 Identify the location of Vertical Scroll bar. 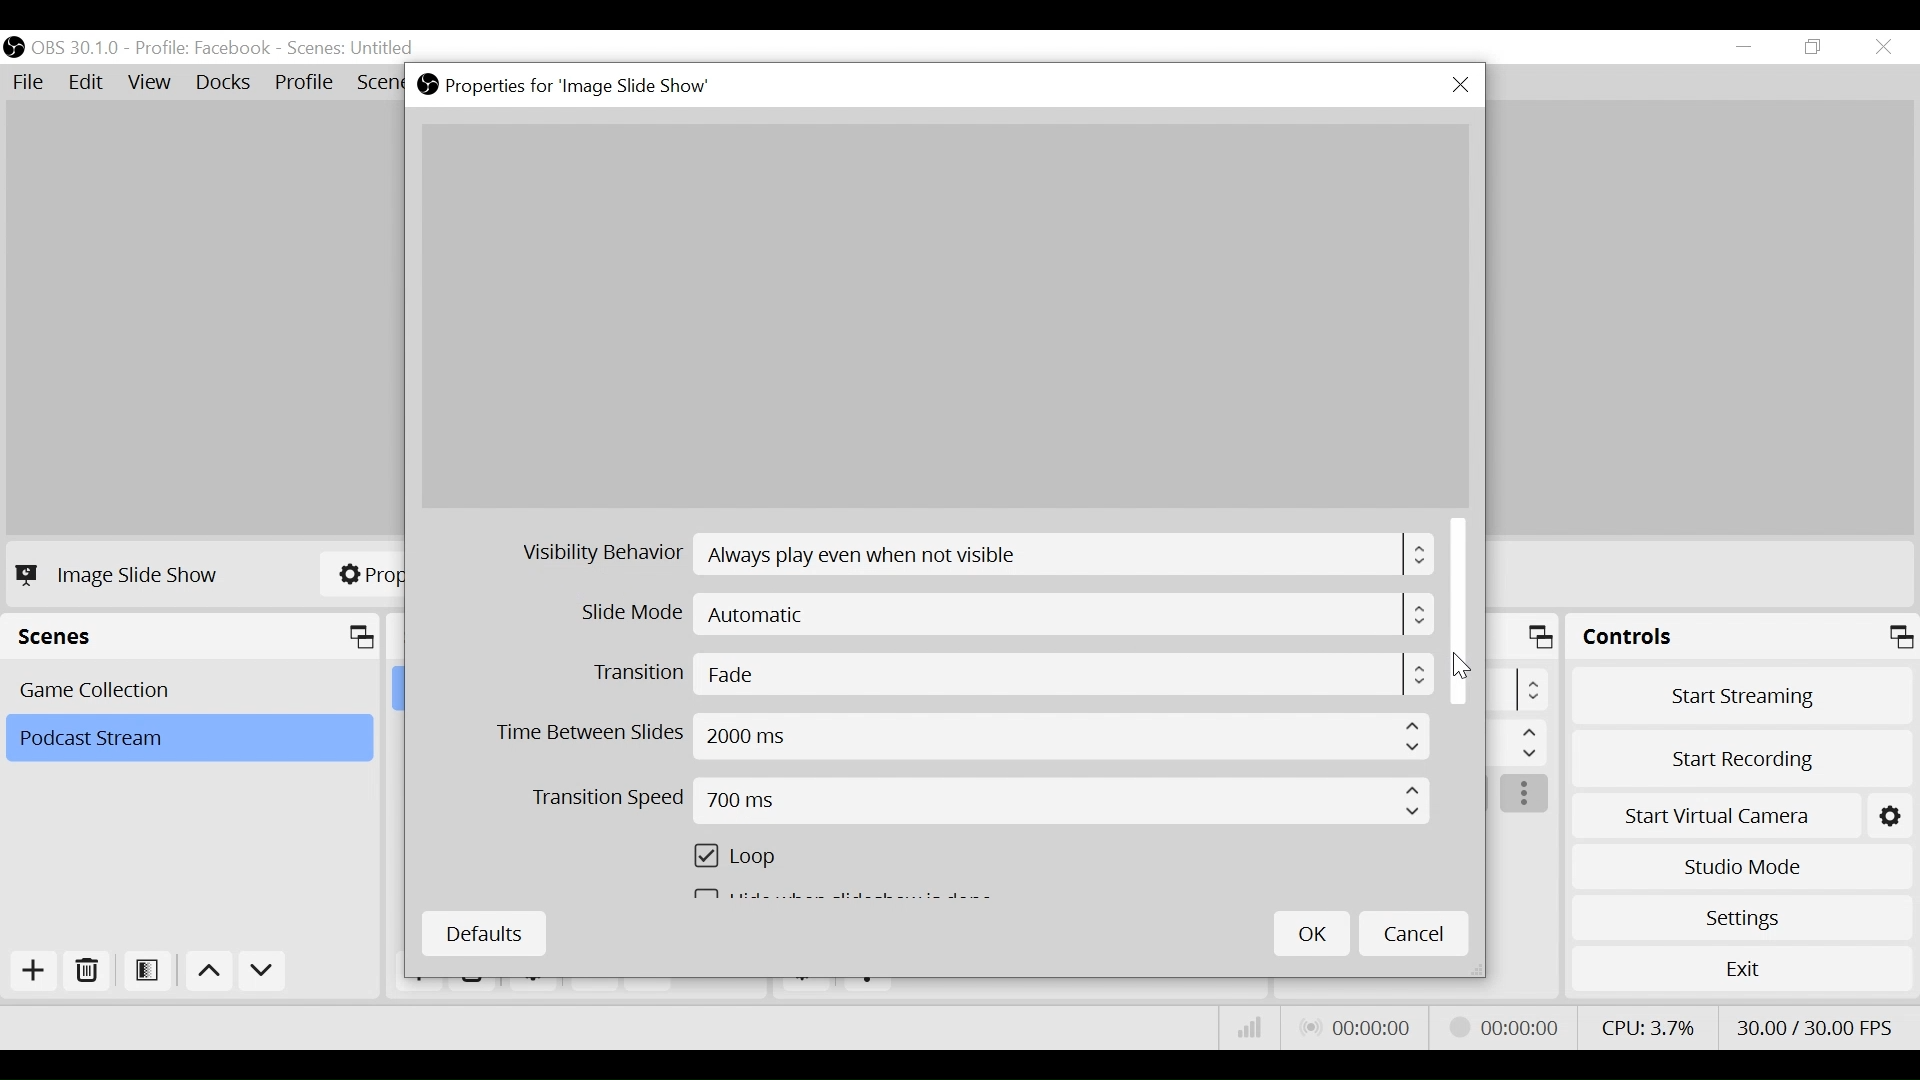
(1461, 611).